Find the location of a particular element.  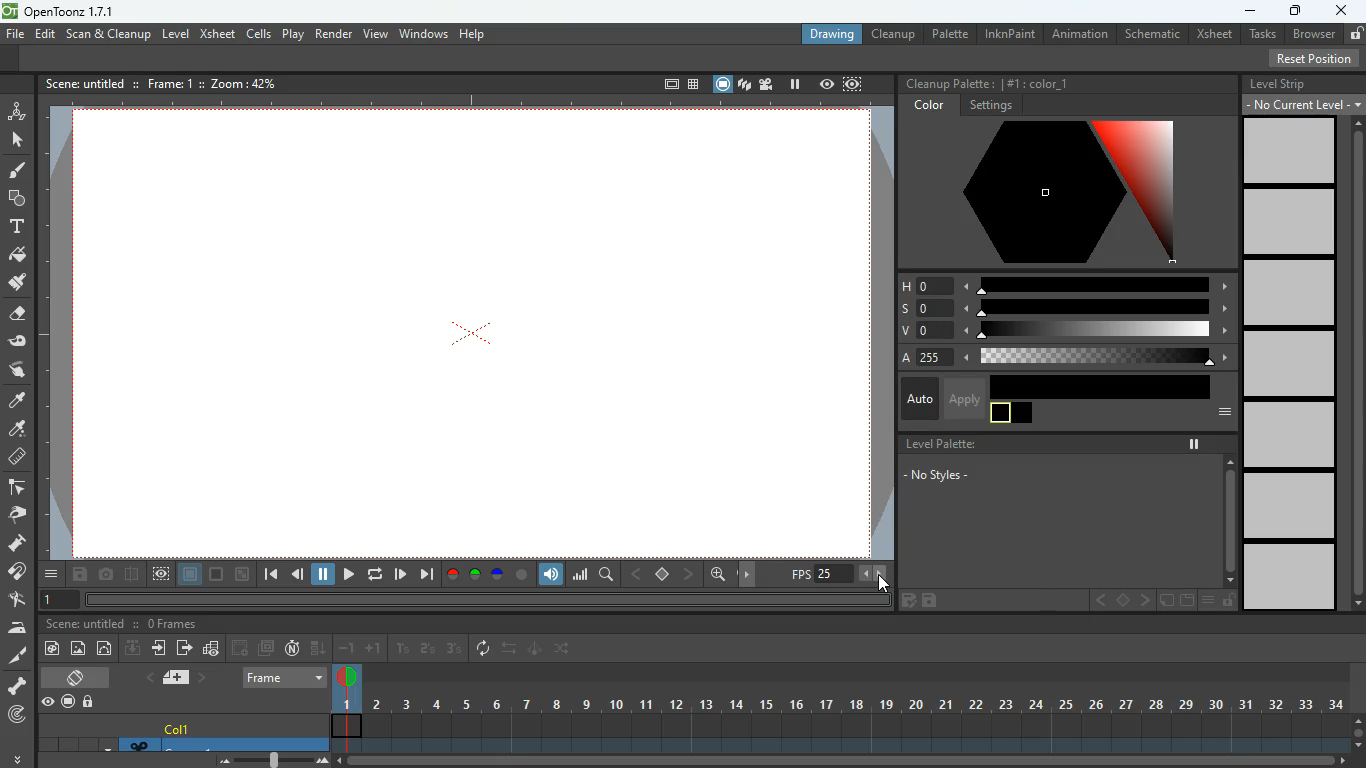

frame is located at coordinates (188, 574).